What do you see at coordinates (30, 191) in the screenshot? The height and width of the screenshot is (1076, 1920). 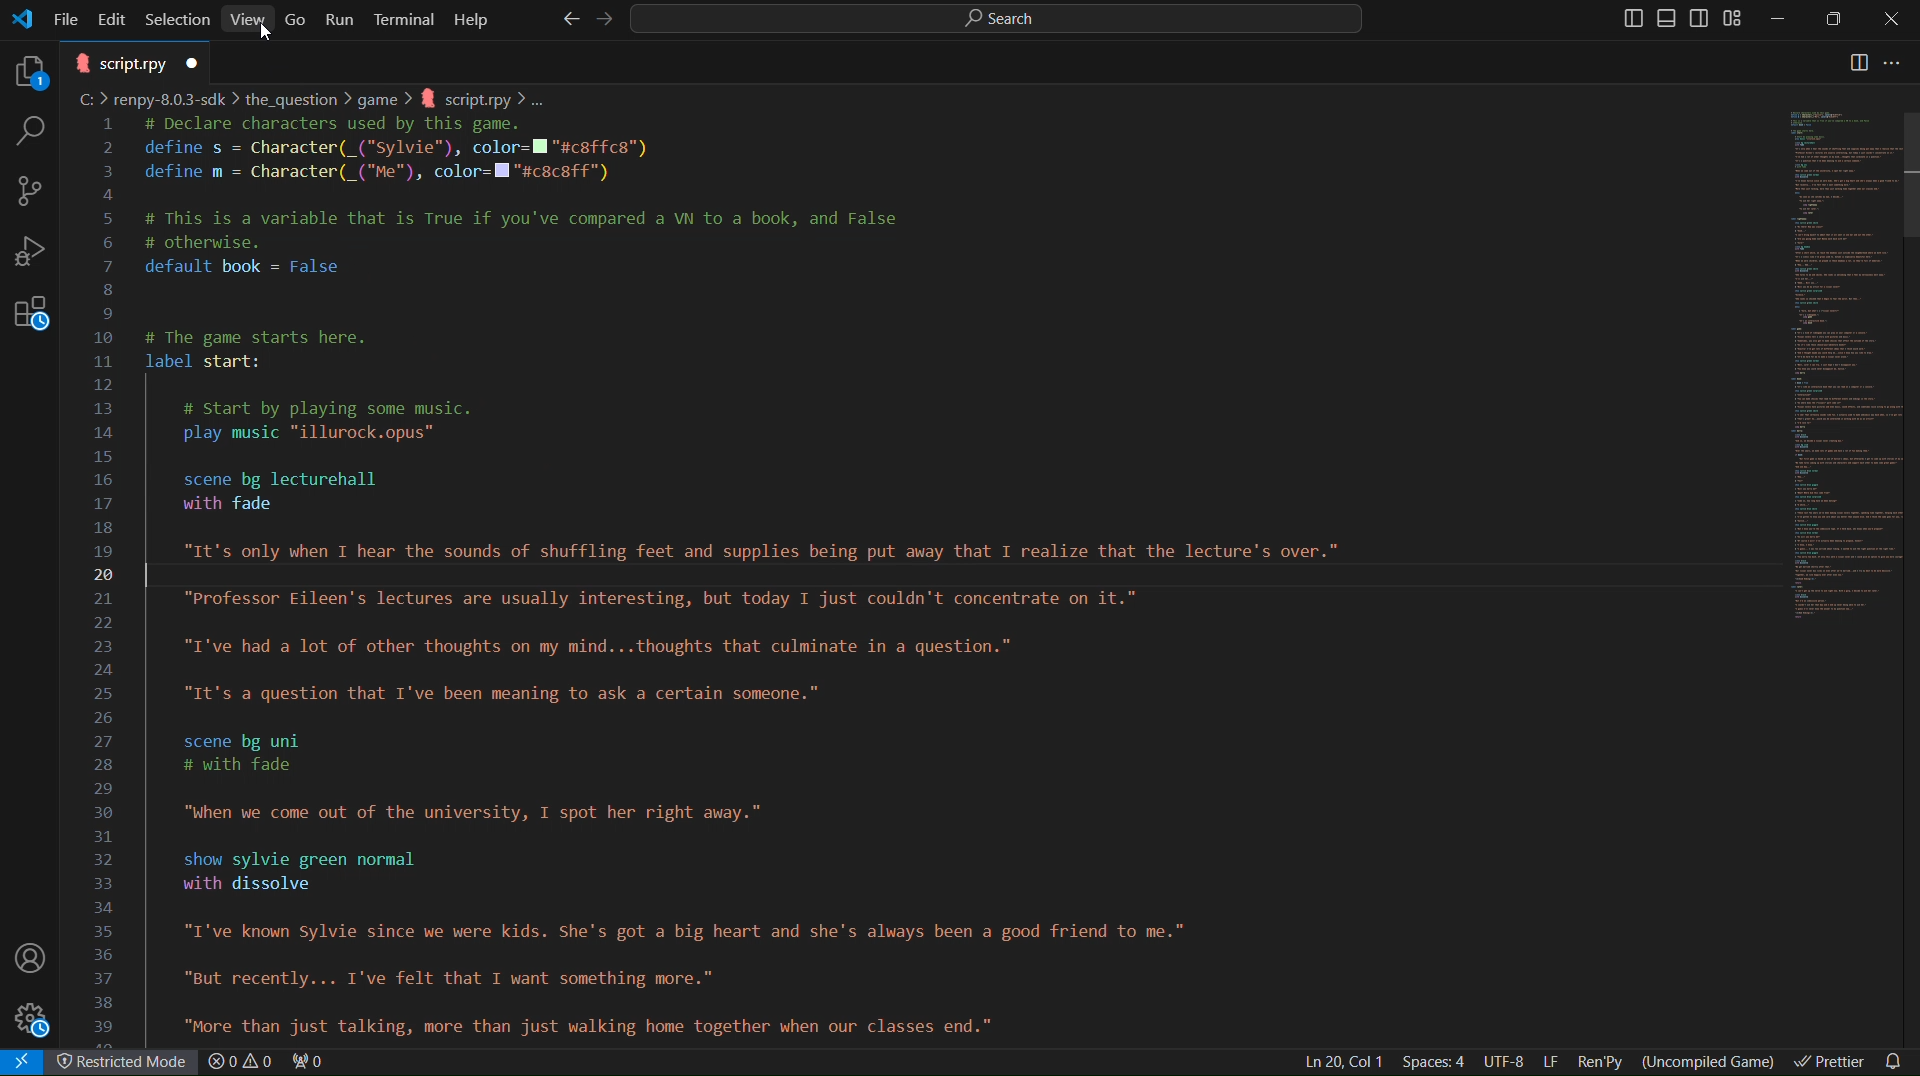 I see `Source Control` at bounding box center [30, 191].